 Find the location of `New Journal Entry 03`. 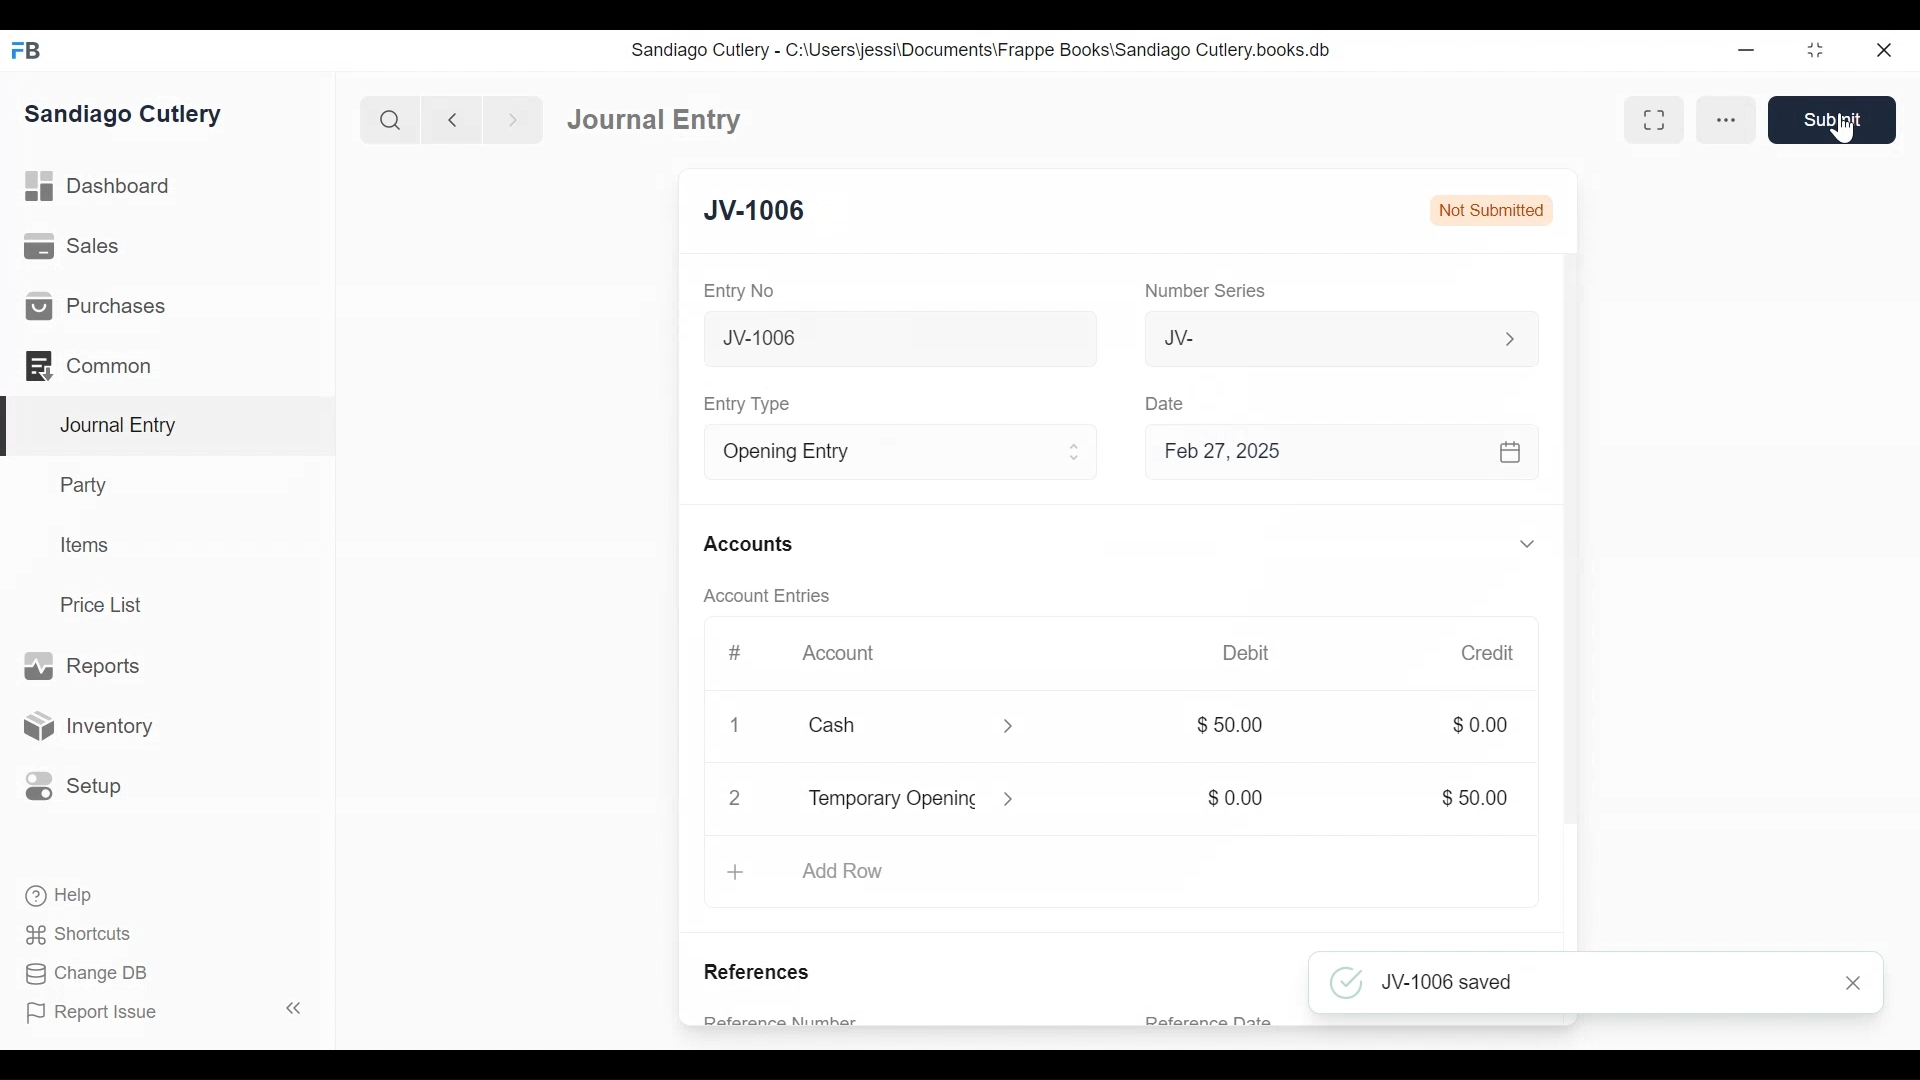

New Journal Entry 03 is located at coordinates (895, 339).